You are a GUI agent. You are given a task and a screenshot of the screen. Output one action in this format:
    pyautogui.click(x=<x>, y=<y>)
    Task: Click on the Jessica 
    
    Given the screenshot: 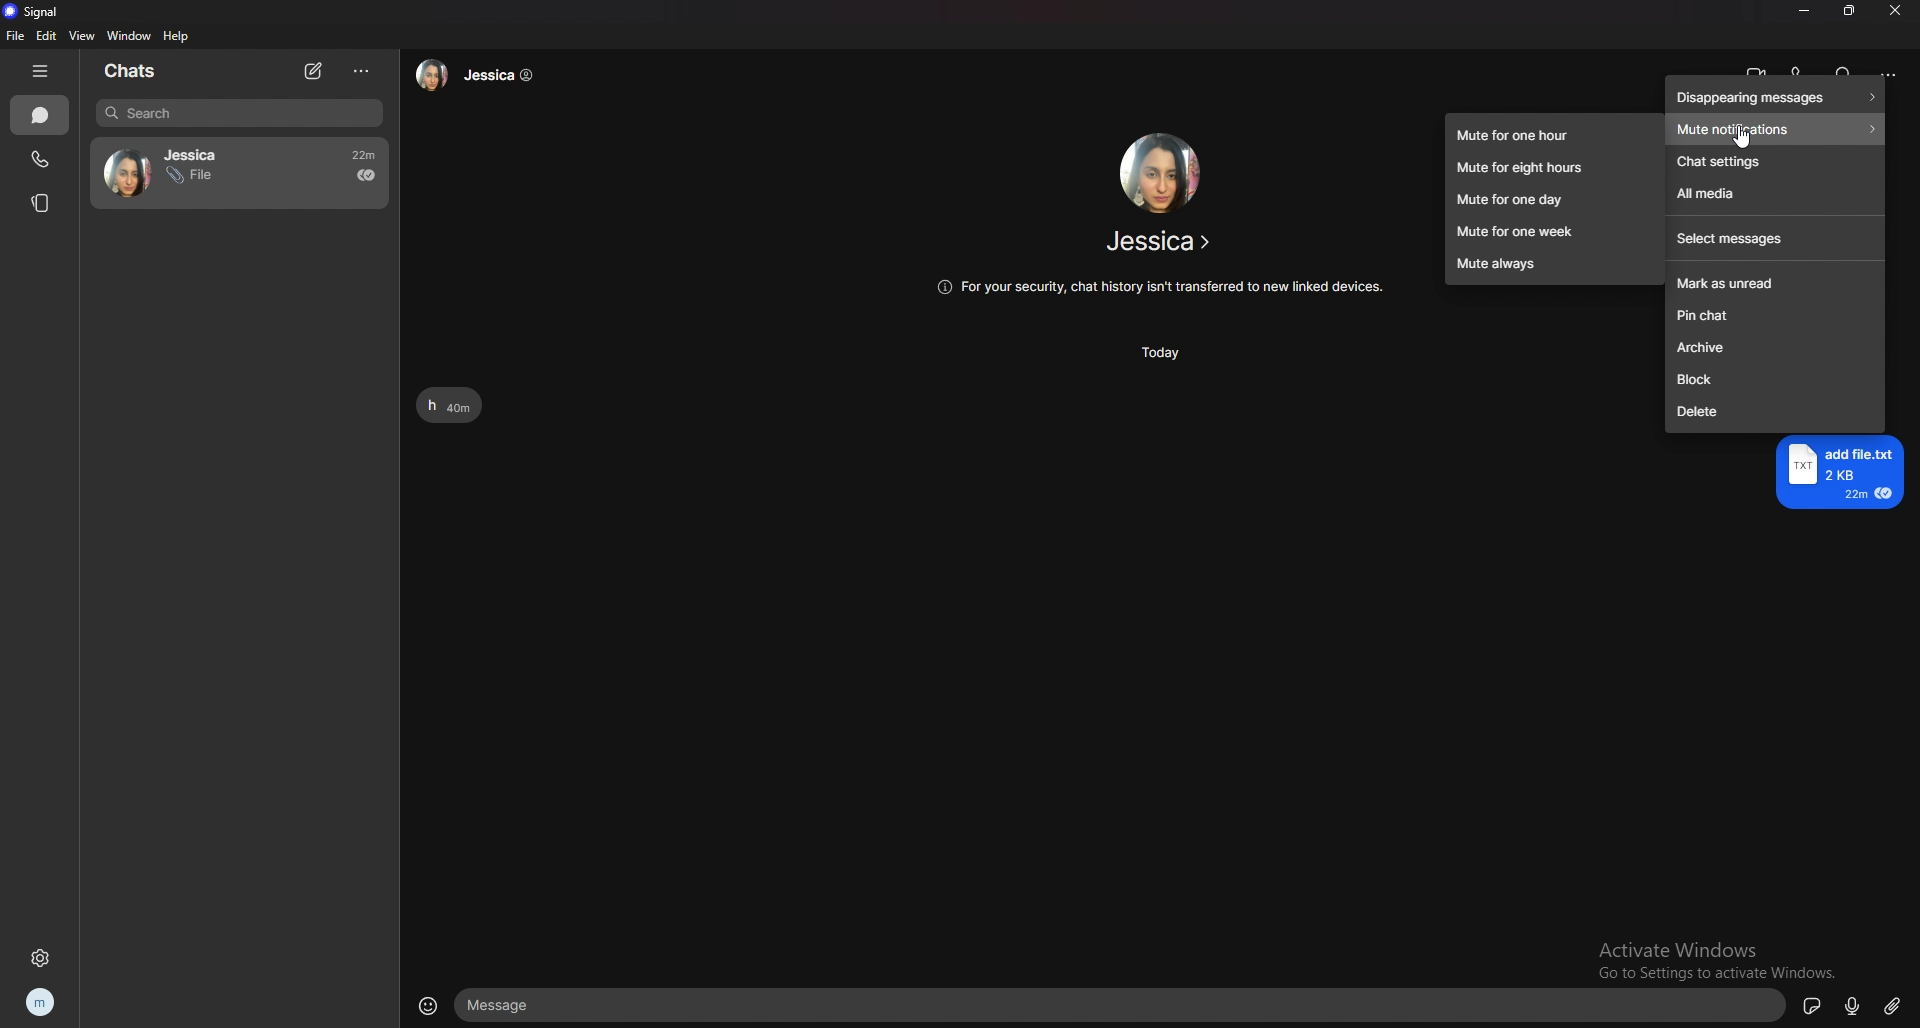 What is the action you would take?
    pyautogui.click(x=486, y=76)
    